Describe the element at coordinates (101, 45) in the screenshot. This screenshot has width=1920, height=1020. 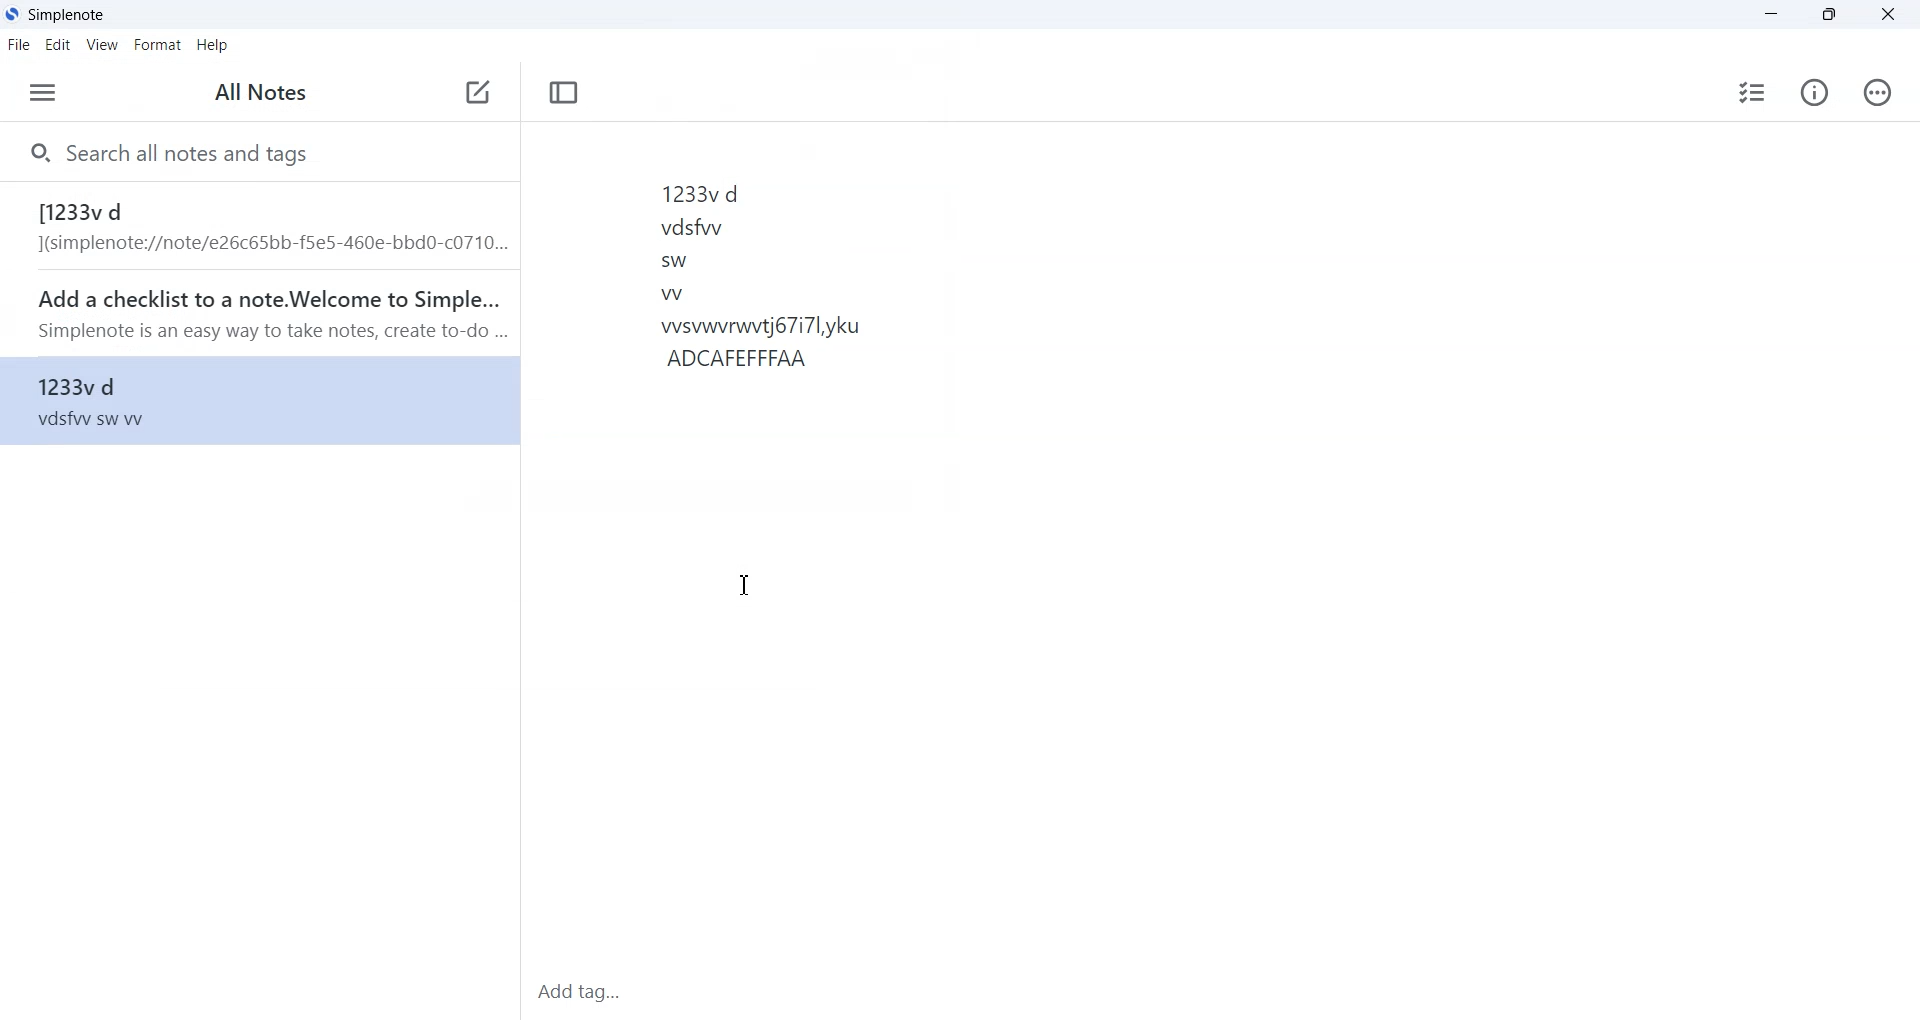
I see `View` at that location.